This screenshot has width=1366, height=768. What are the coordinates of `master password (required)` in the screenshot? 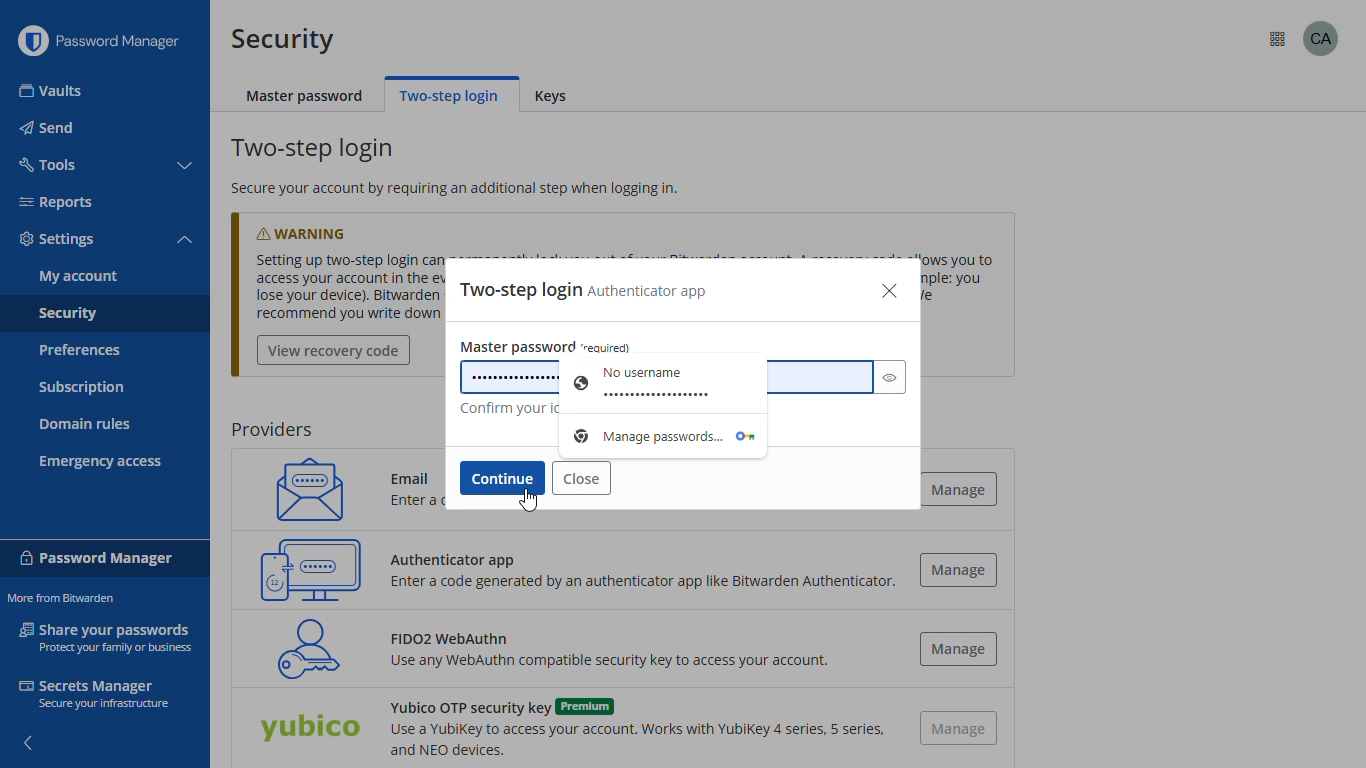 It's located at (666, 347).